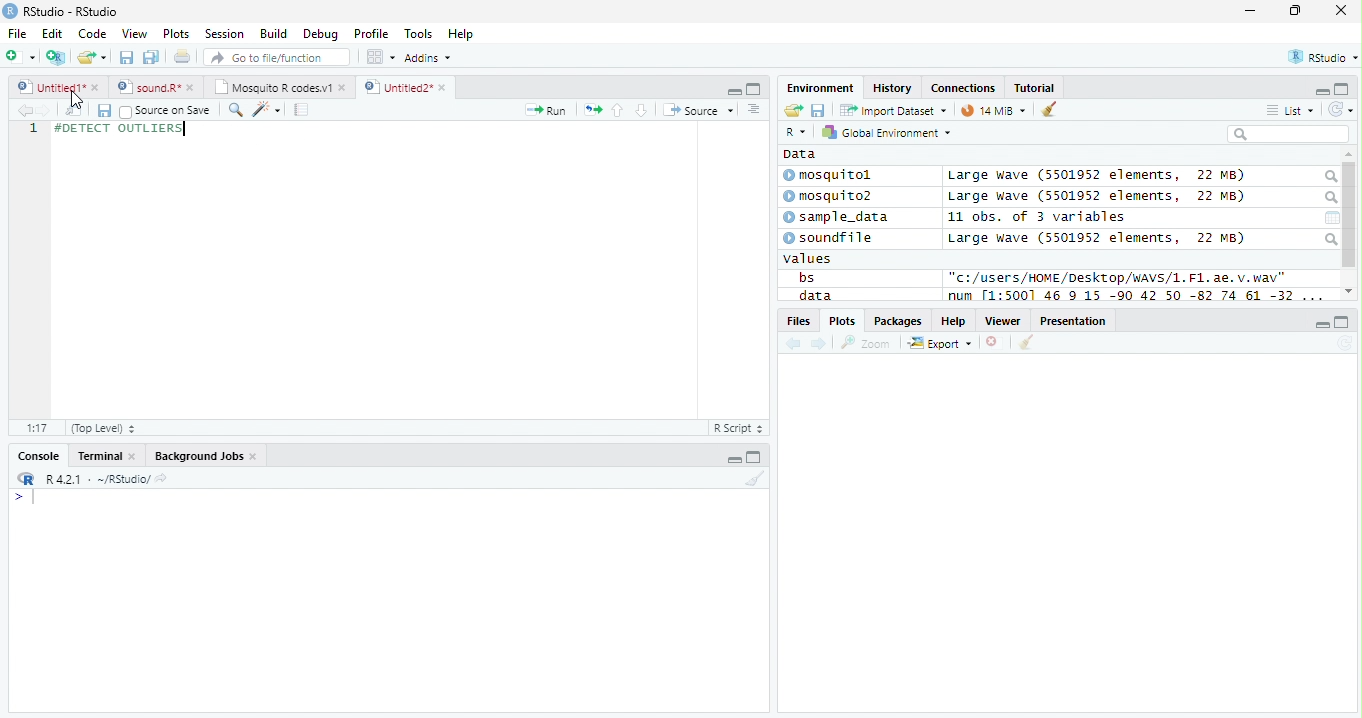 The height and width of the screenshot is (718, 1362). Describe the element at coordinates (800, 154) in the screenshot. I see `Data` at that location.